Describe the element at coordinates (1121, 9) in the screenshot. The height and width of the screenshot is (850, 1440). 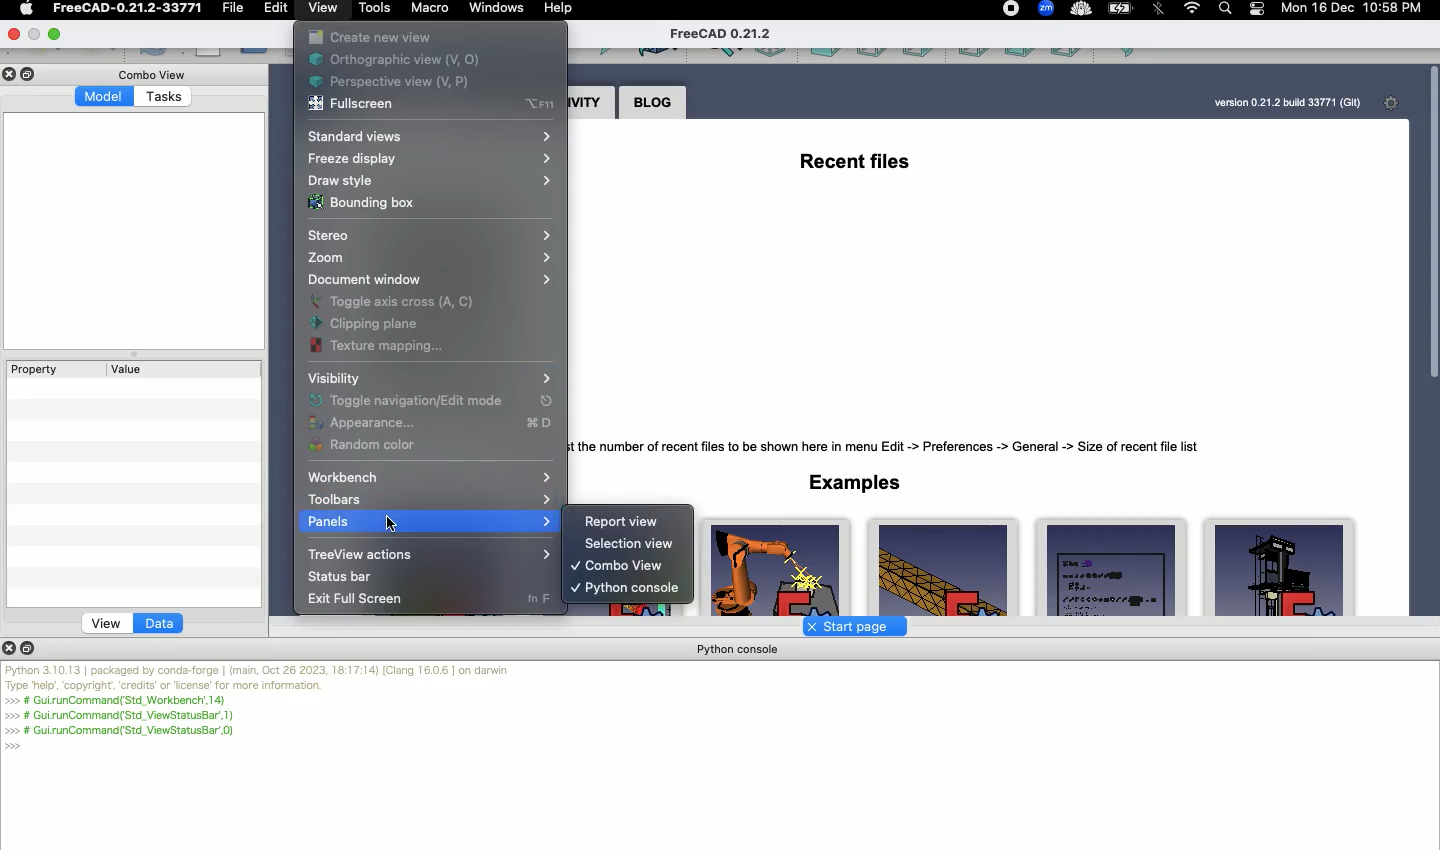
I see `Charge` at that location.